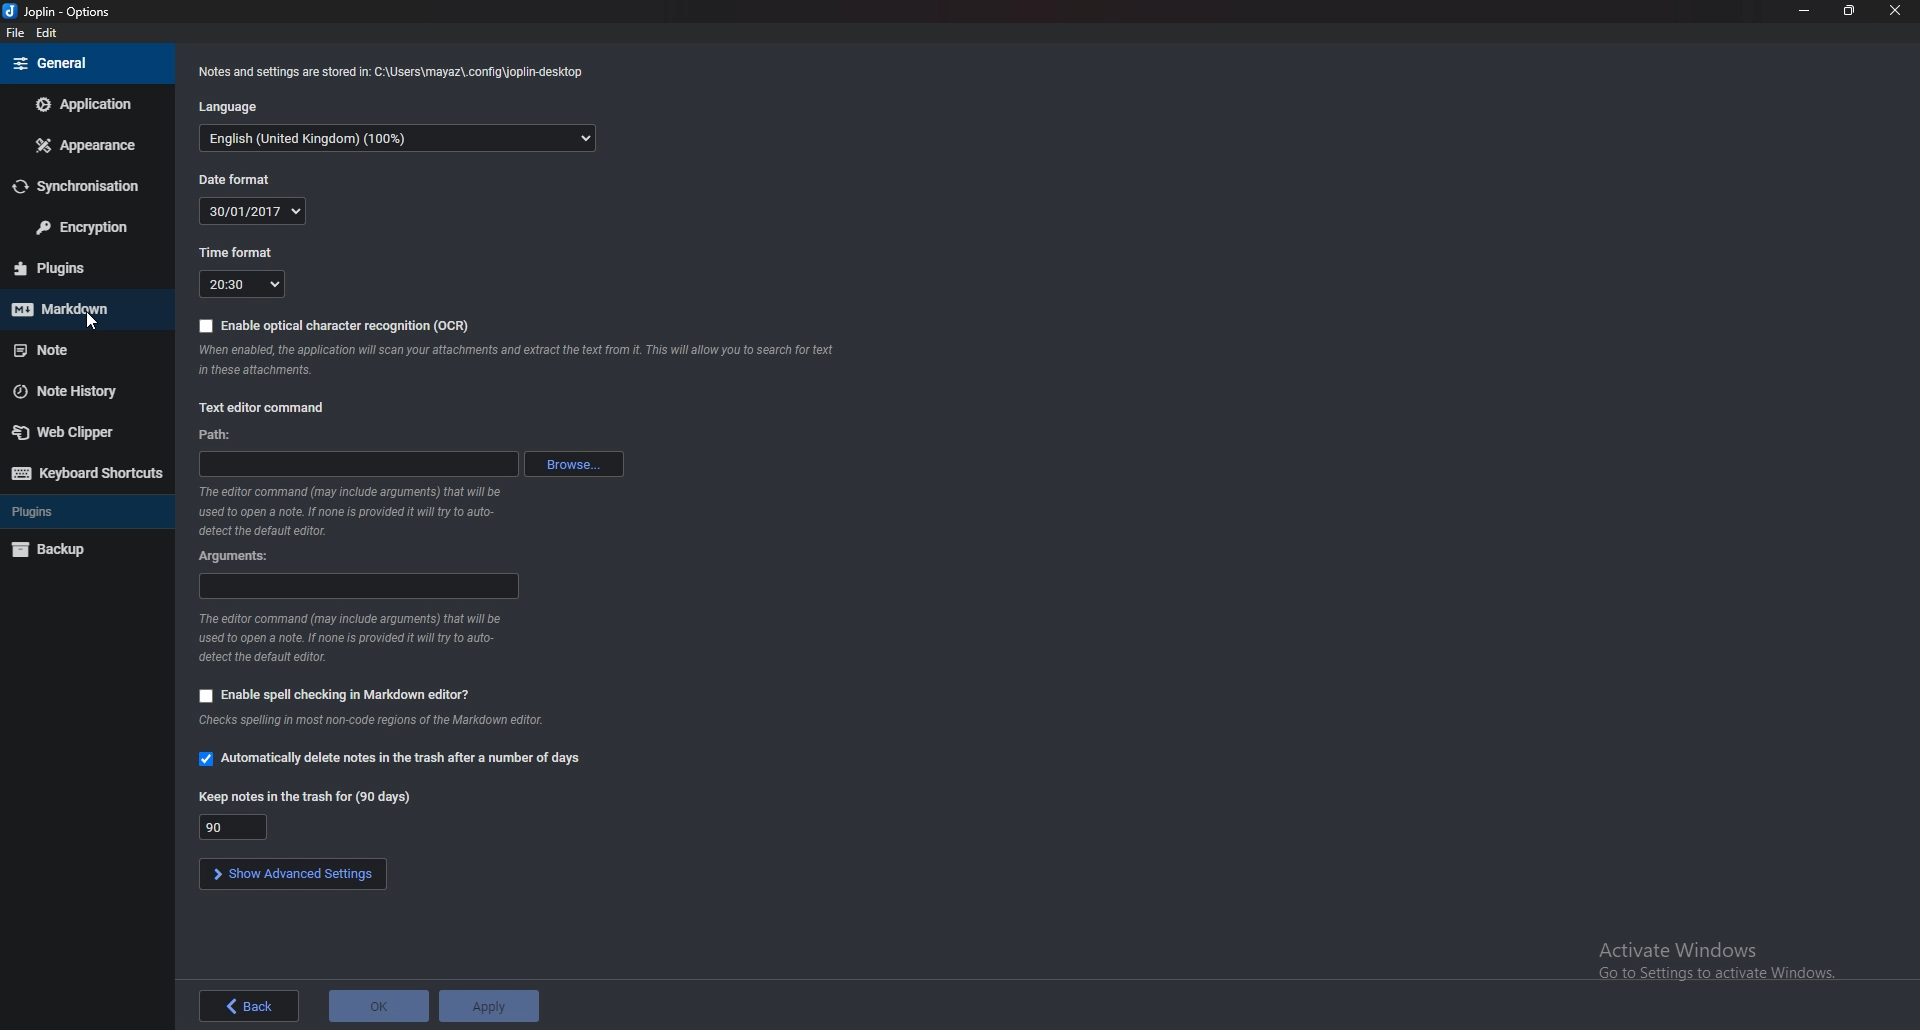 Image resolution: width=1920 pixels, height=1030 pixels. Describe the element at coordinates (78, 549) in the screenshot. I see `Back up` at that location.